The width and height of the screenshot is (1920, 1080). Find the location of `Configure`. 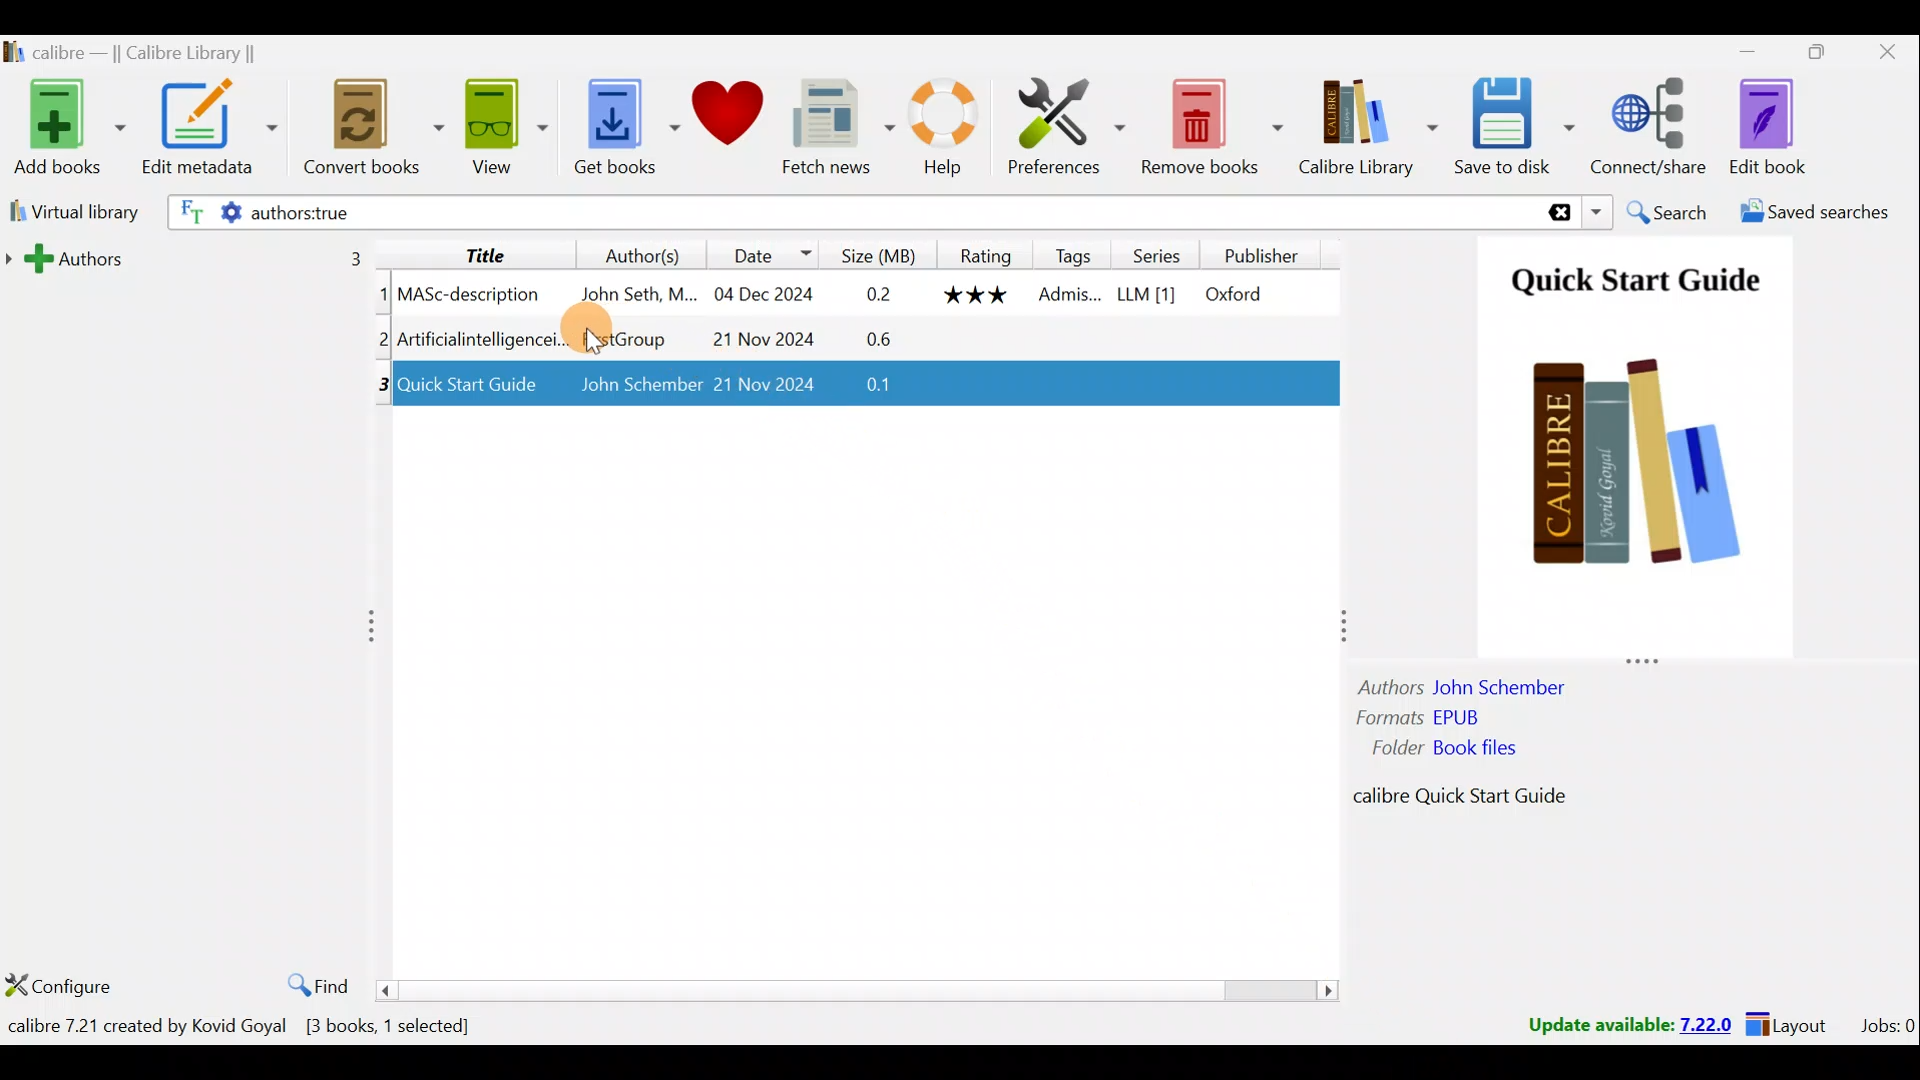

Configure is located at coordinates (60, 978).